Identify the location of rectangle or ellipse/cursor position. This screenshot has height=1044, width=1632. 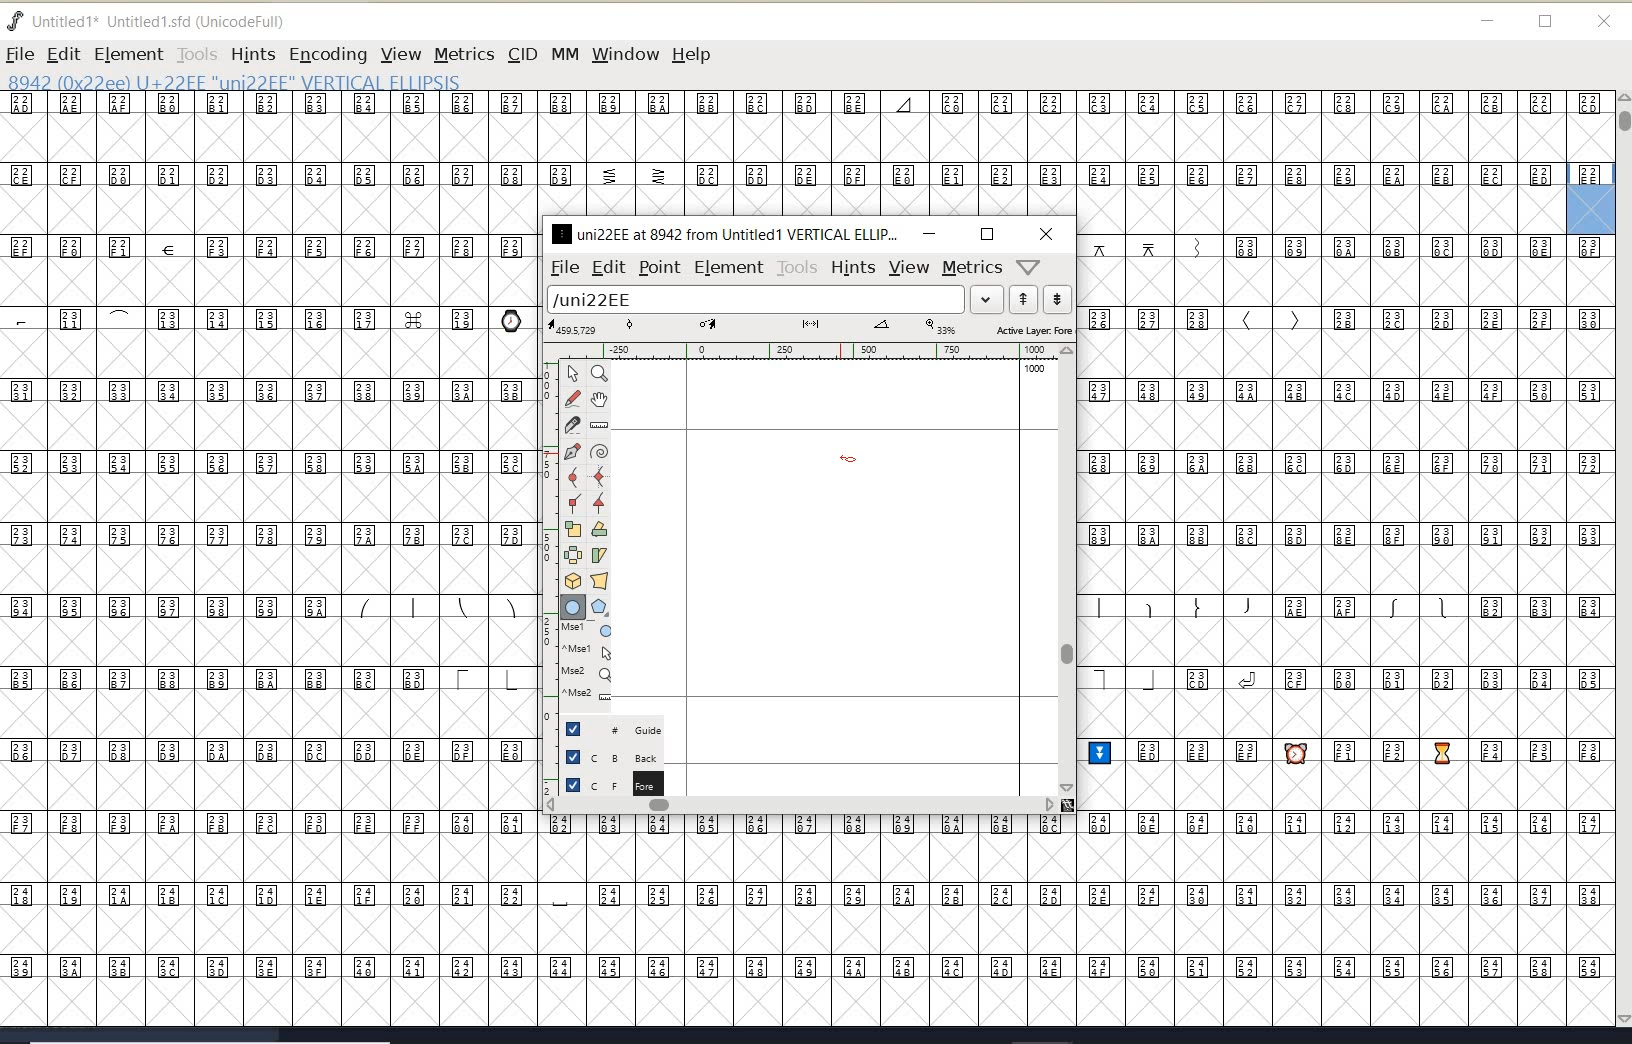
(850, 460).